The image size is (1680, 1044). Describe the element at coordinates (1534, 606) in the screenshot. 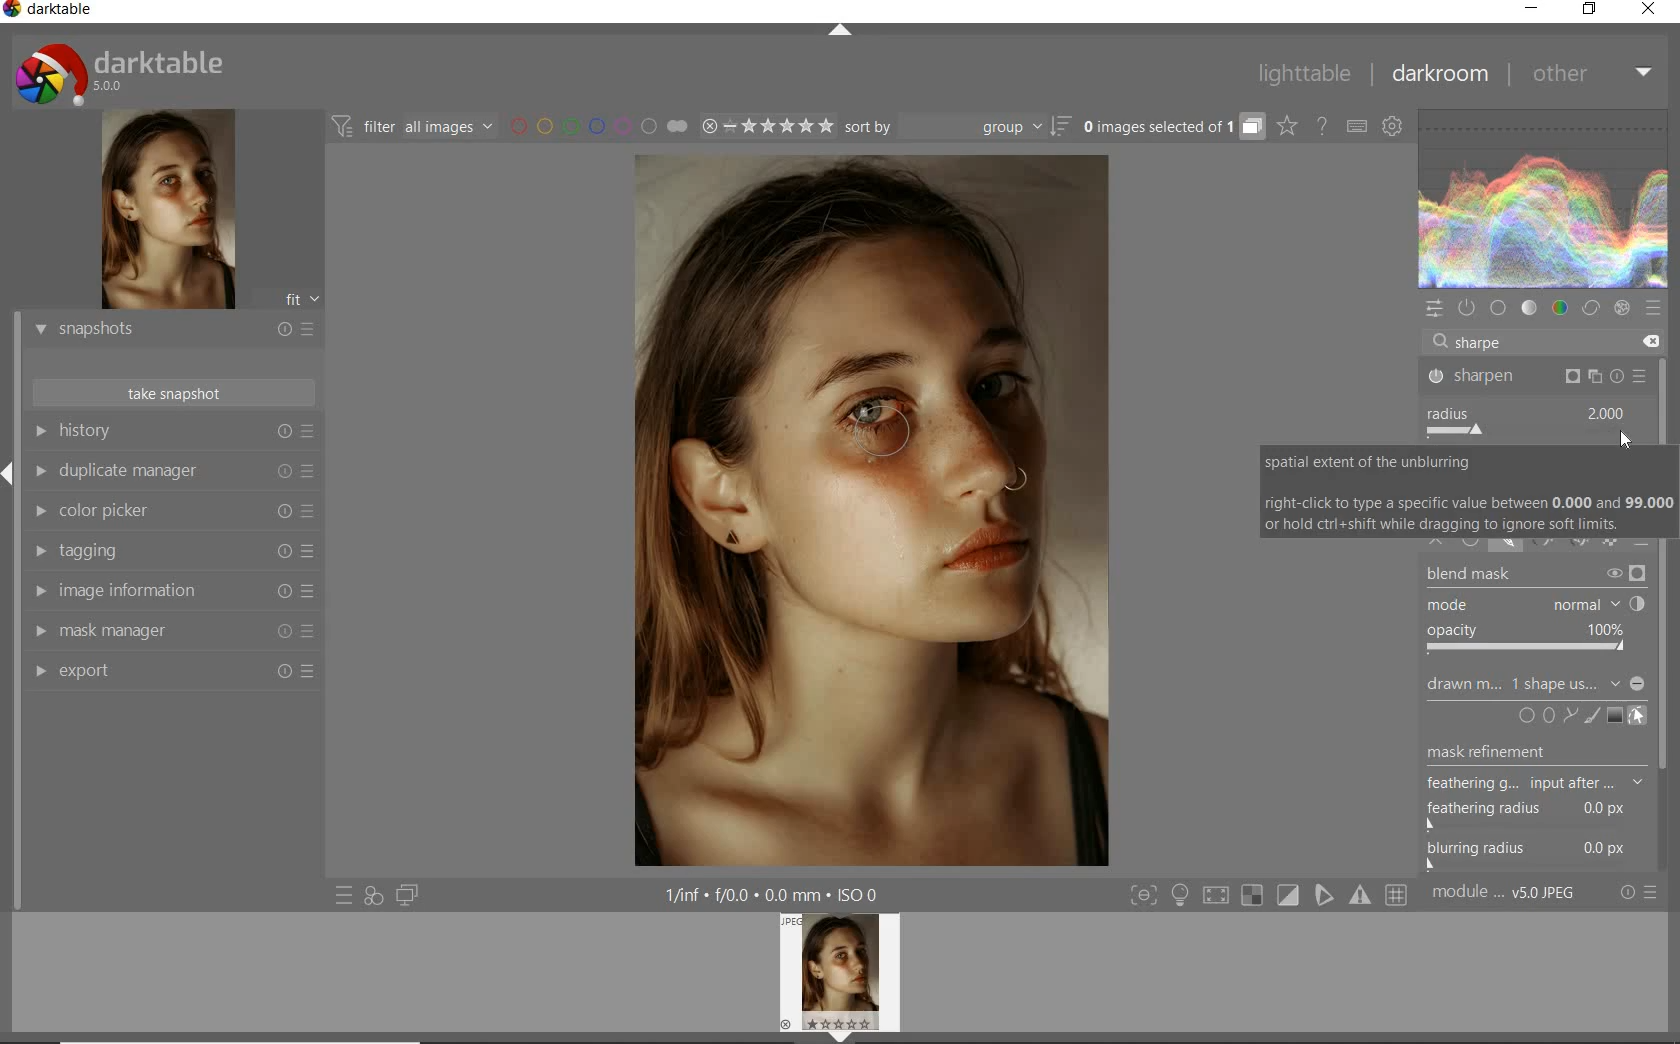

I see `MODE` at that location.